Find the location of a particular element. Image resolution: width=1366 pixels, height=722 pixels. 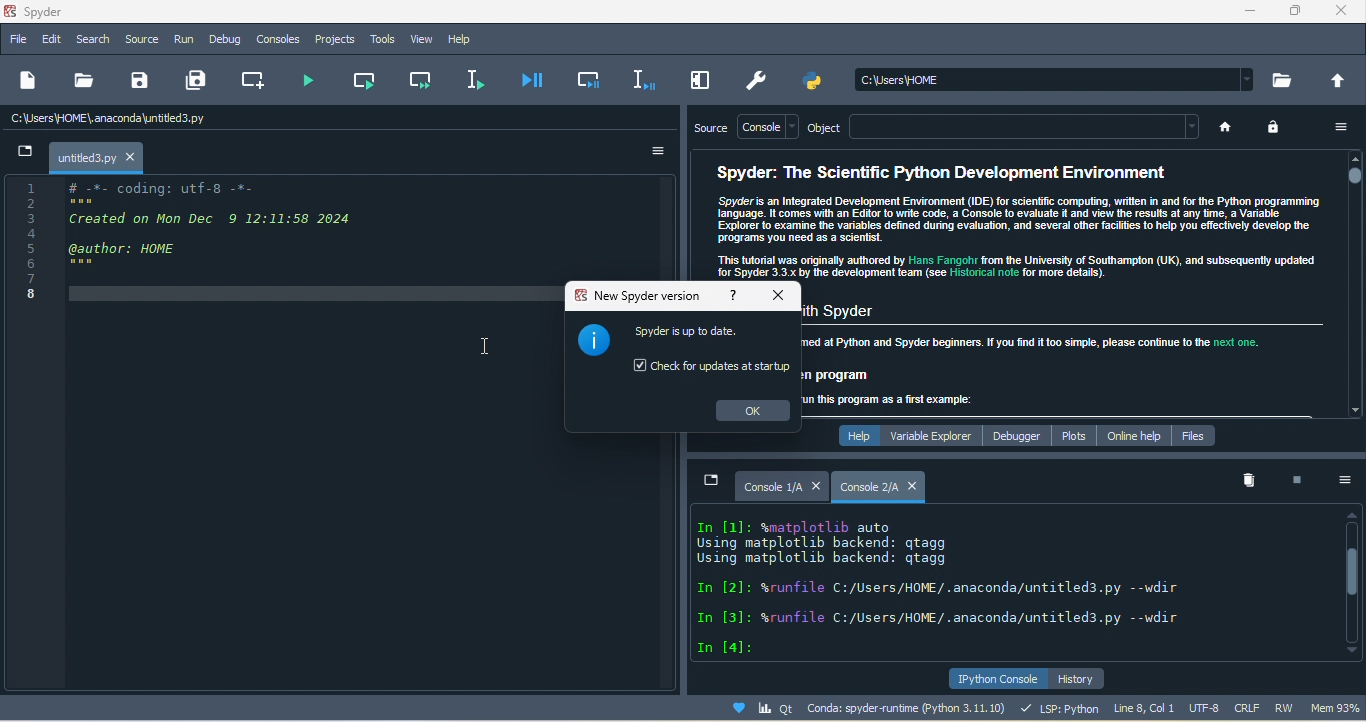

files is located at coordinates (1199, 434).